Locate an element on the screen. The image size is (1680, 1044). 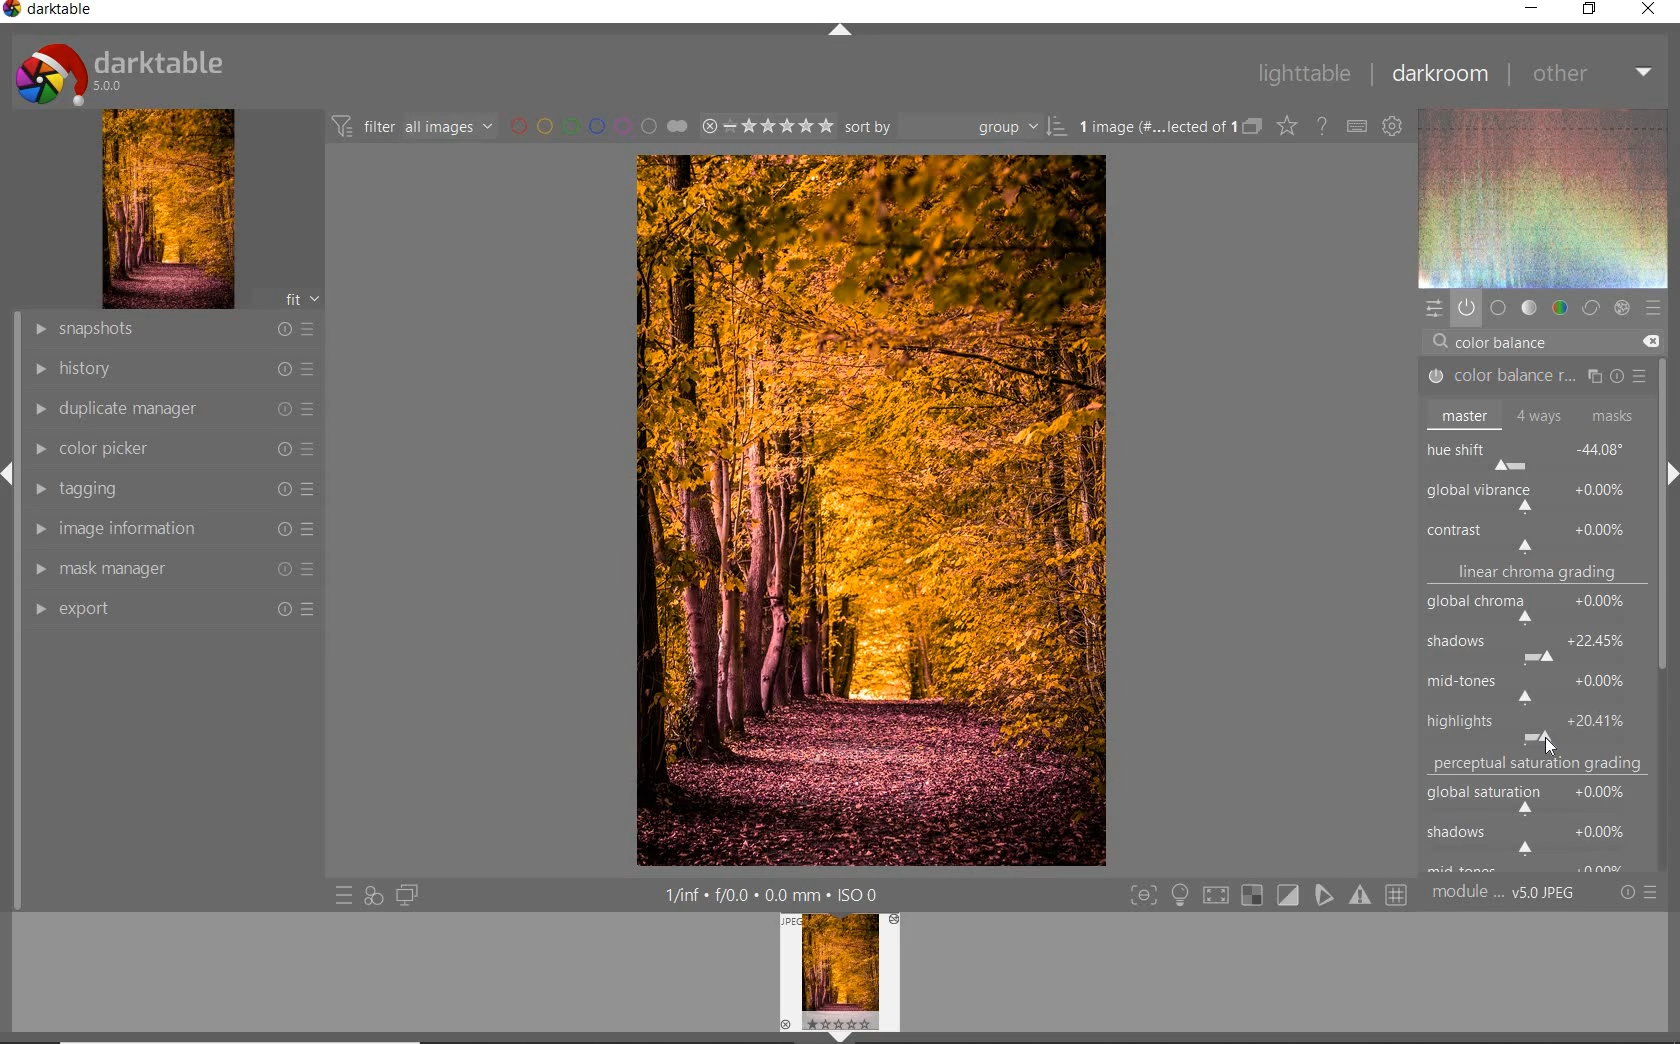
quick access panel is located at coordinates (1431, 308).